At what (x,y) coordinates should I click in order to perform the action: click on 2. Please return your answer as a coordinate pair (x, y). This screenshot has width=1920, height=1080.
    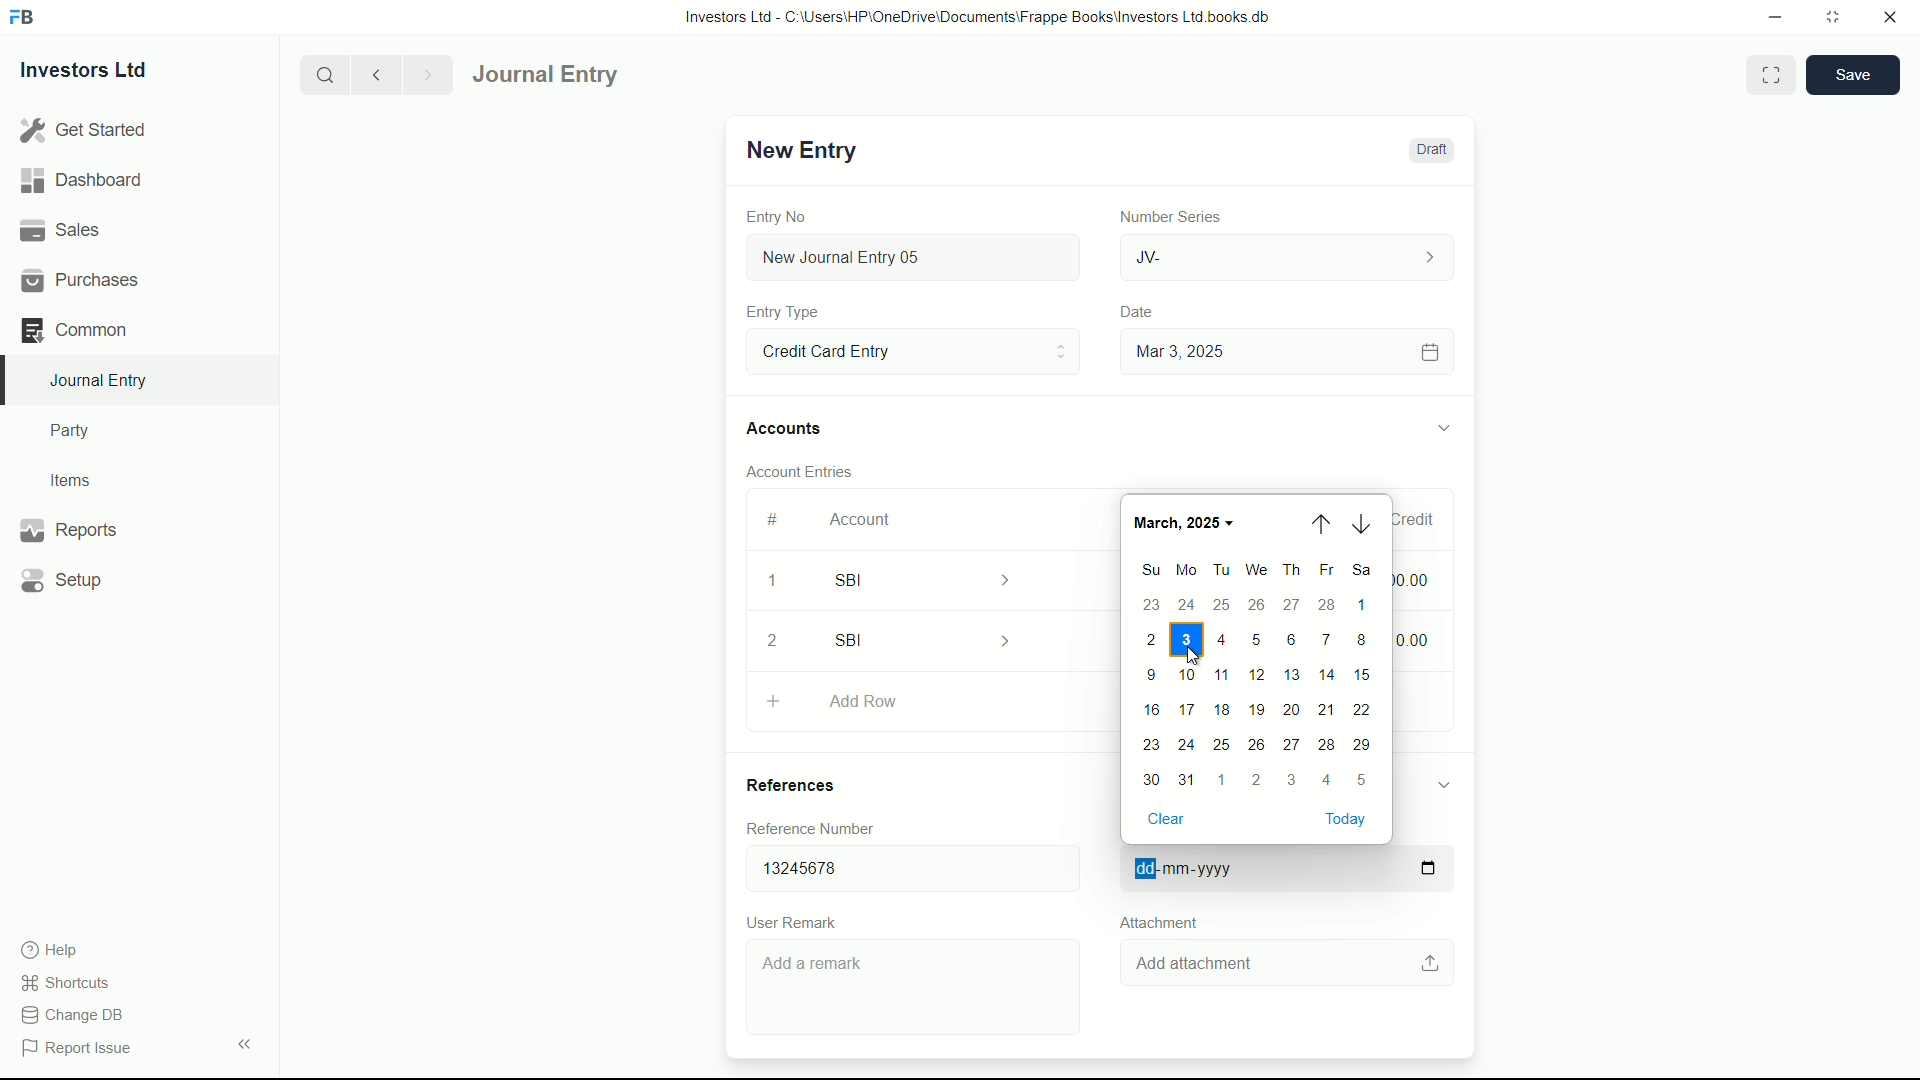
    Looking at the image, I should click on (779, 640).